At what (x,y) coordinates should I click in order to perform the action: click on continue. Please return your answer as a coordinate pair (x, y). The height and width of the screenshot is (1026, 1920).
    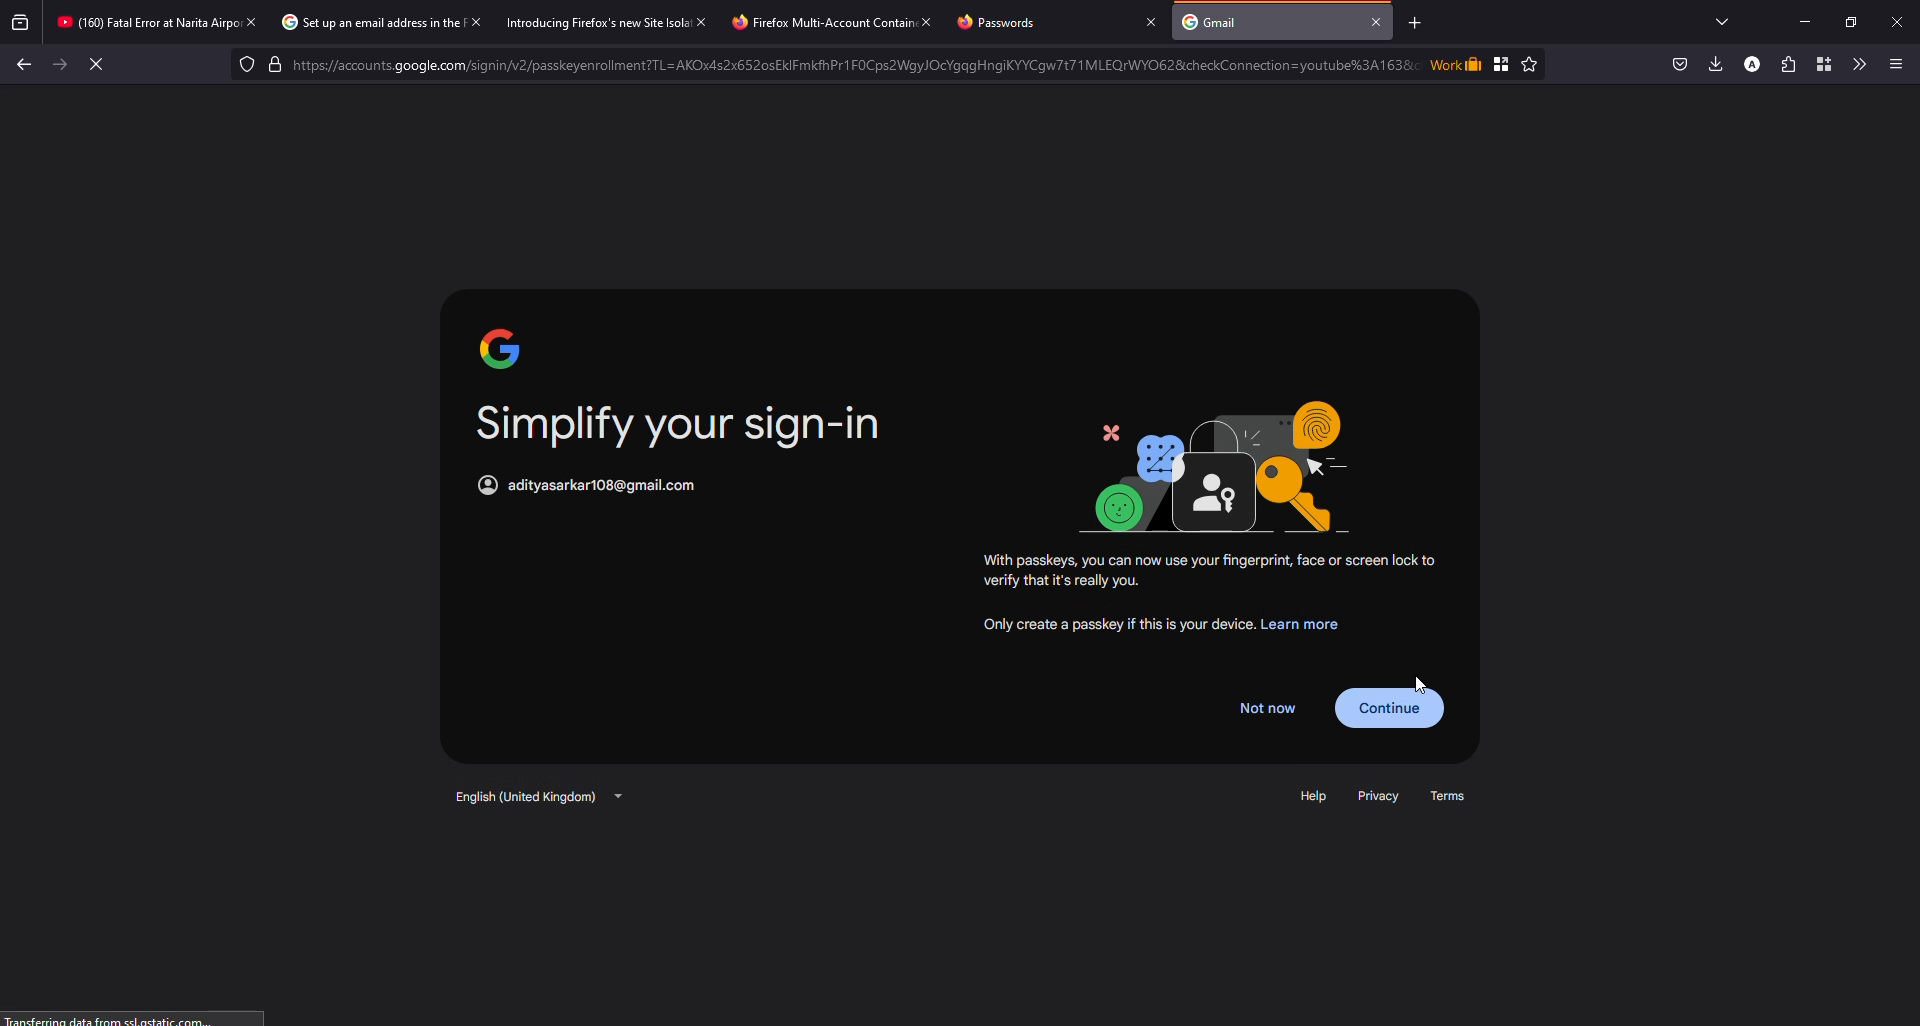
    Looking at the image, I should click on (1398, 705).